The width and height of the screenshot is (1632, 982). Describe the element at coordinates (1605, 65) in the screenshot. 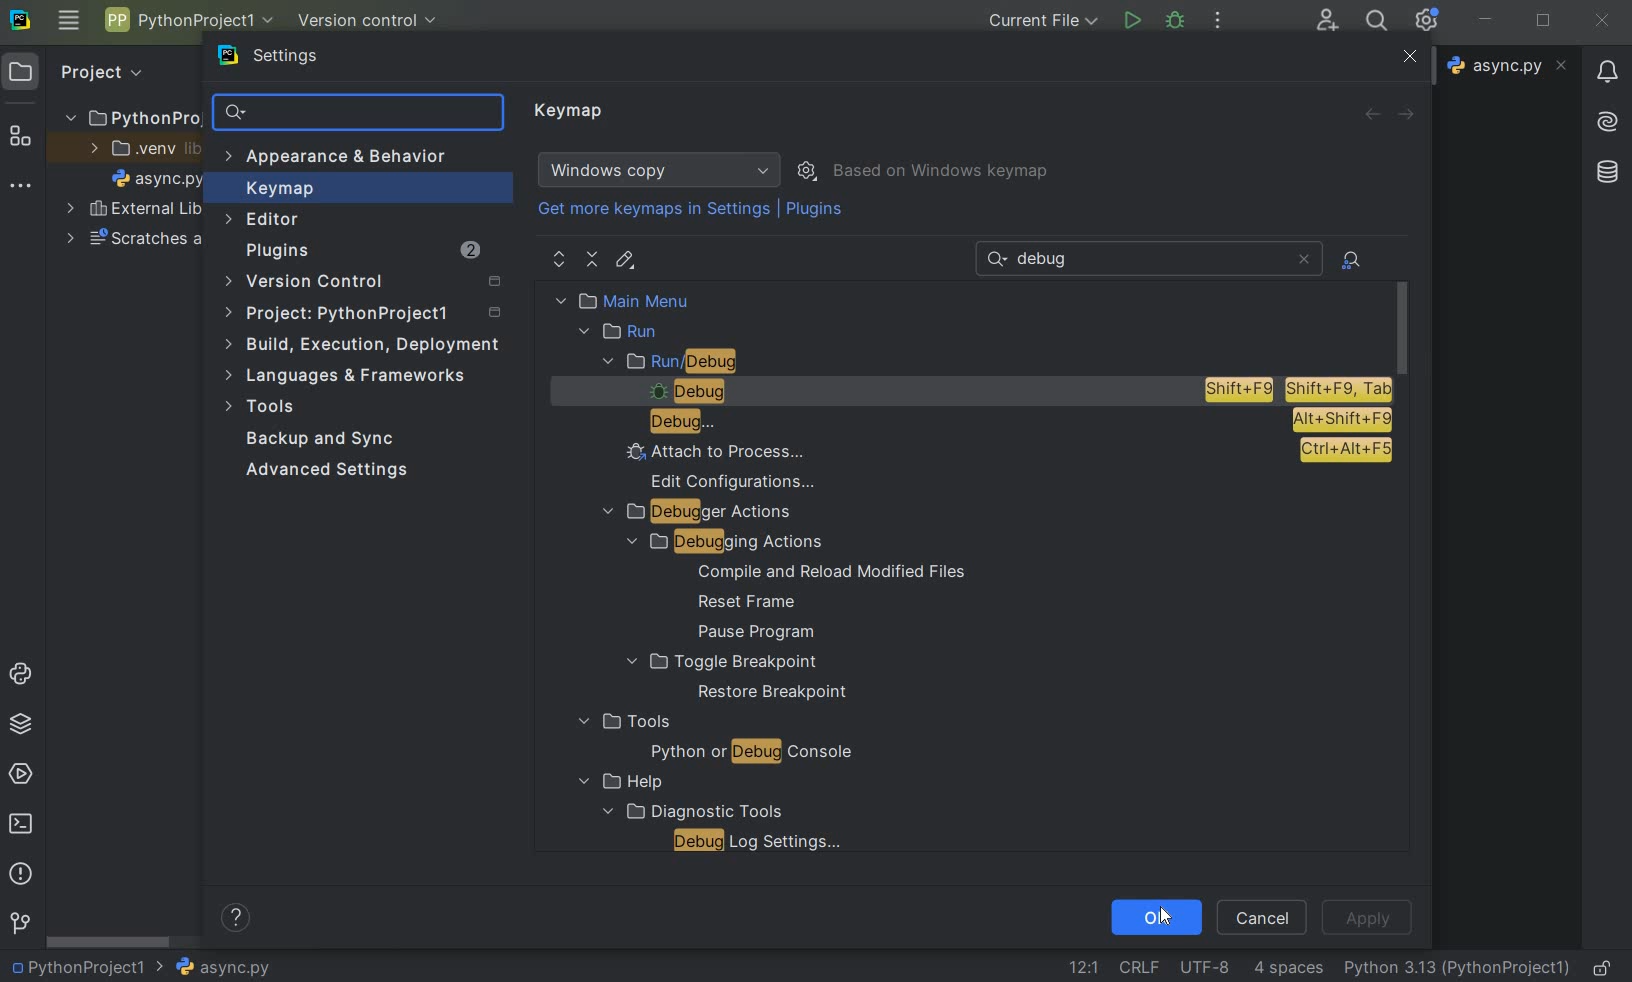

I see `Notifications` at that location.